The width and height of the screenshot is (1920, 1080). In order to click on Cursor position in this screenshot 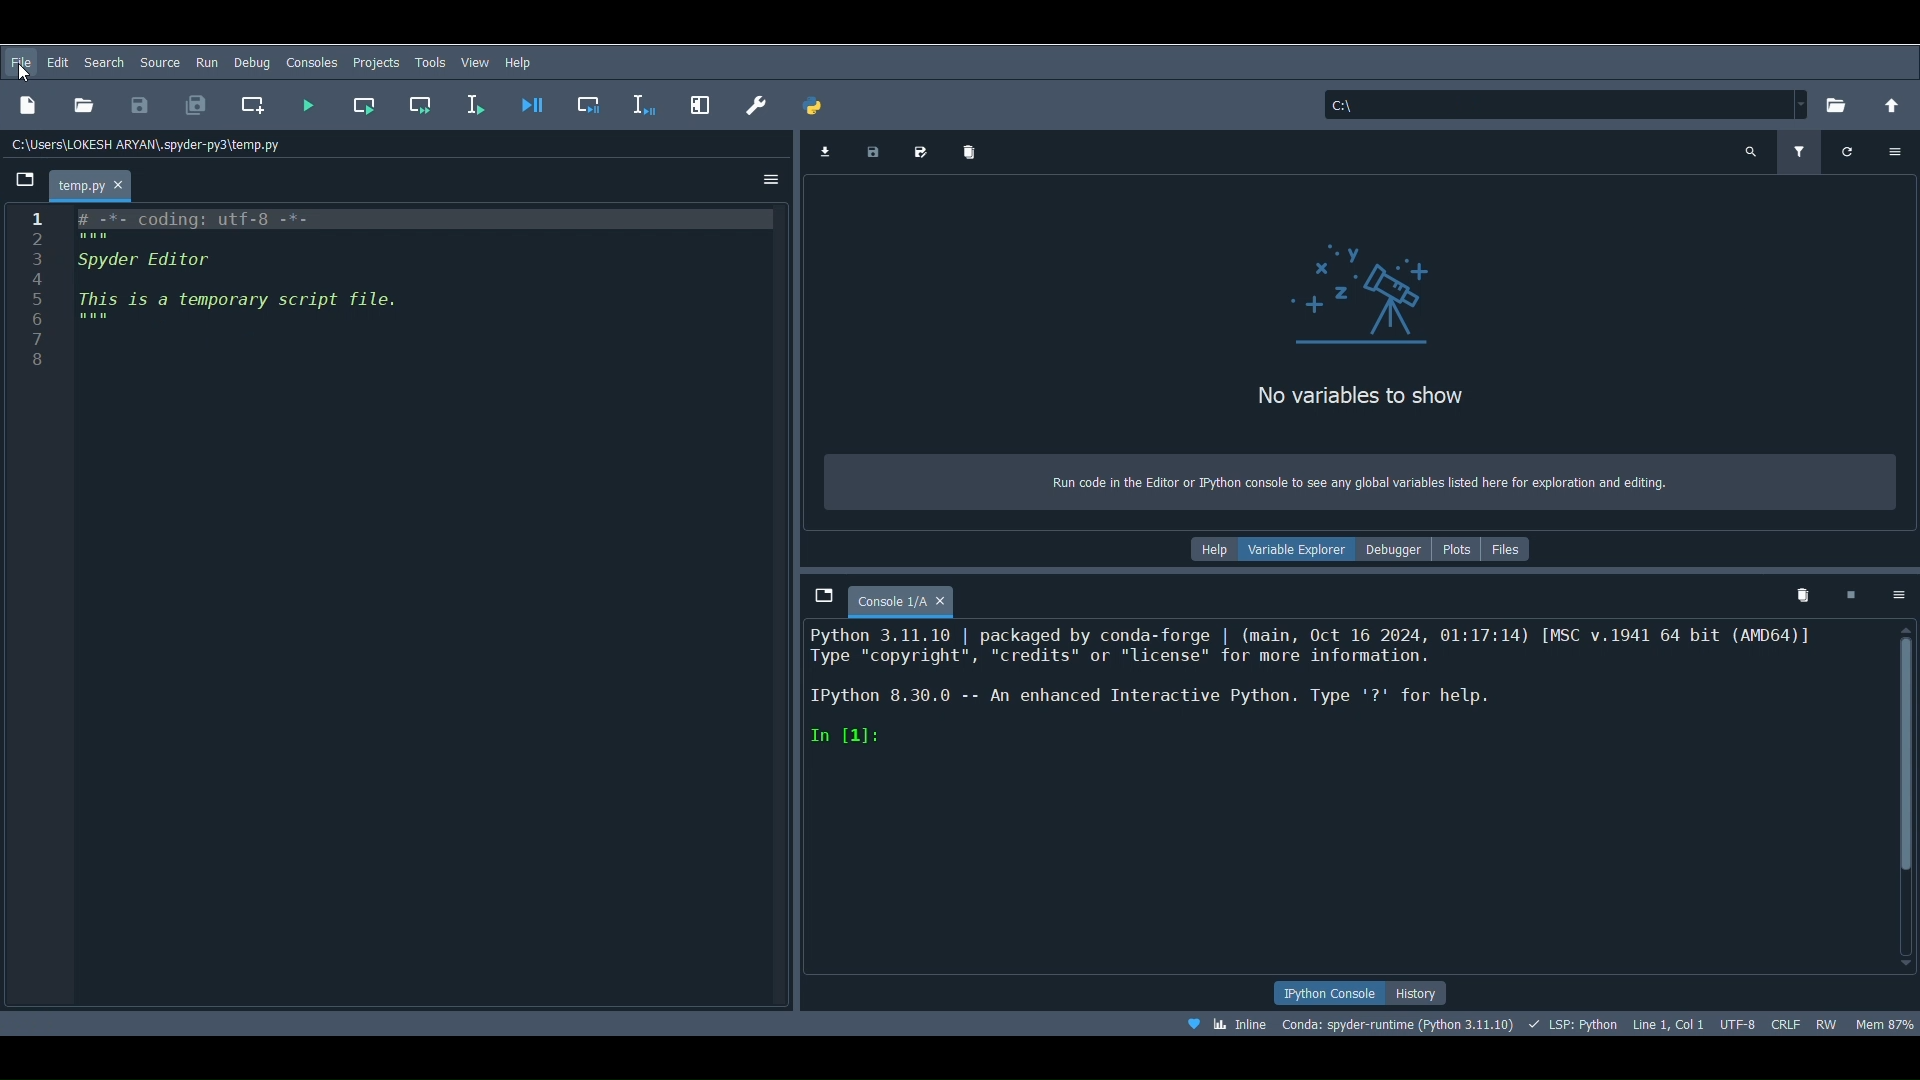, I will do `click(1669, 1022)`.